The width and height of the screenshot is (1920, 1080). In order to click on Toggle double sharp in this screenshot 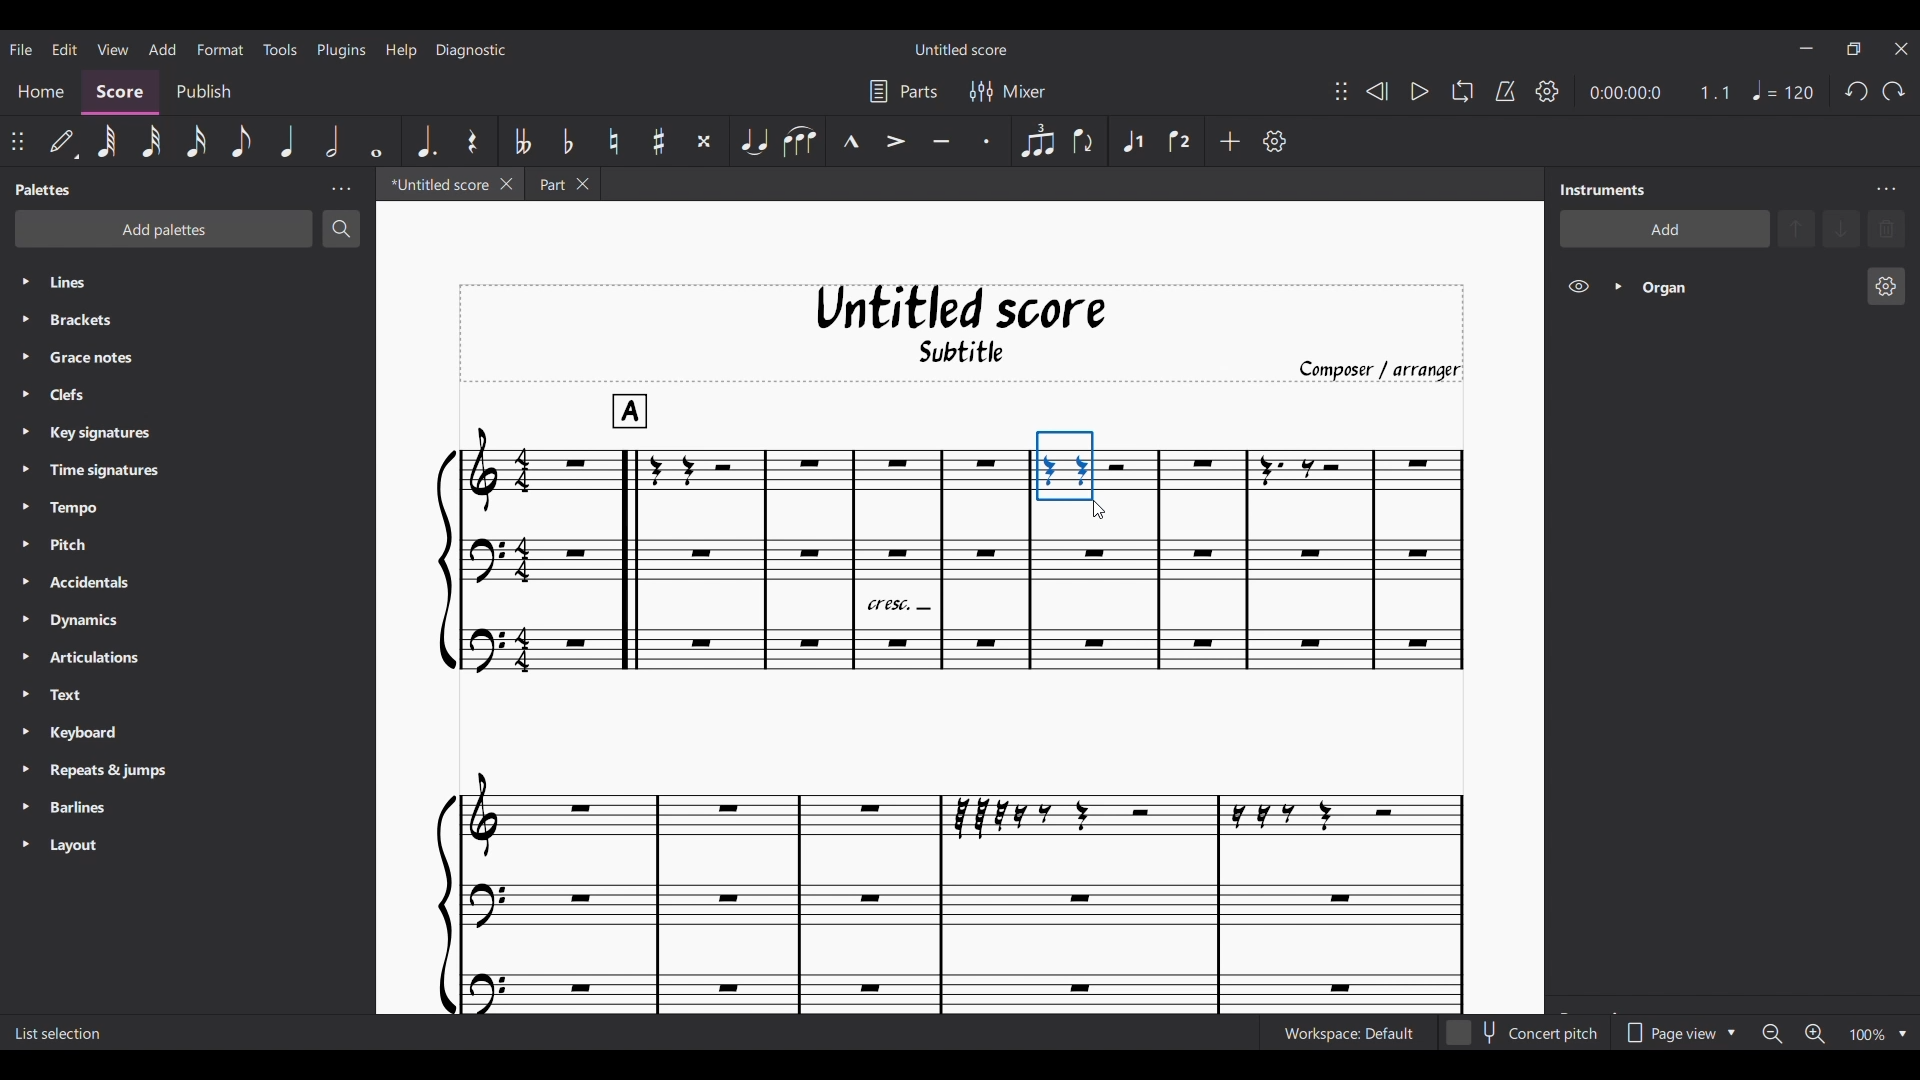, I will do `click(705, 140)`.